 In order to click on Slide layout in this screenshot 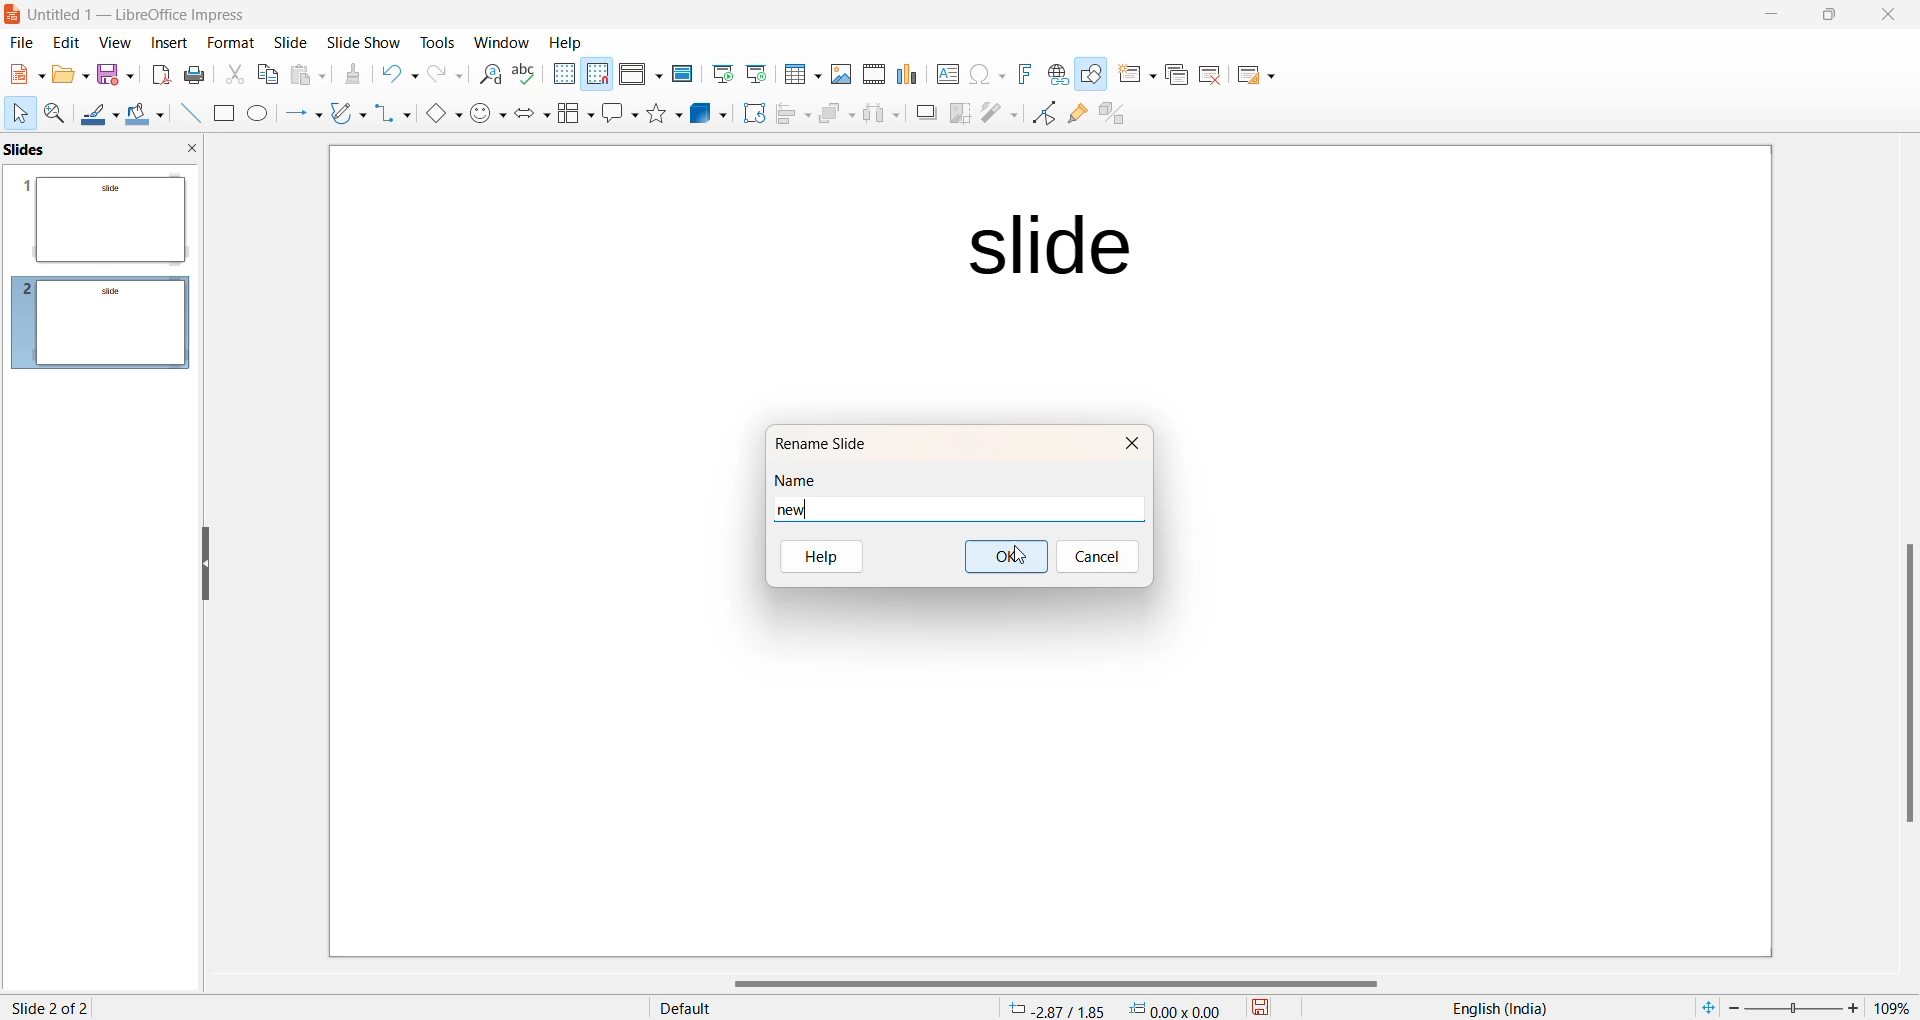, I will do `click(1262, 73)`.